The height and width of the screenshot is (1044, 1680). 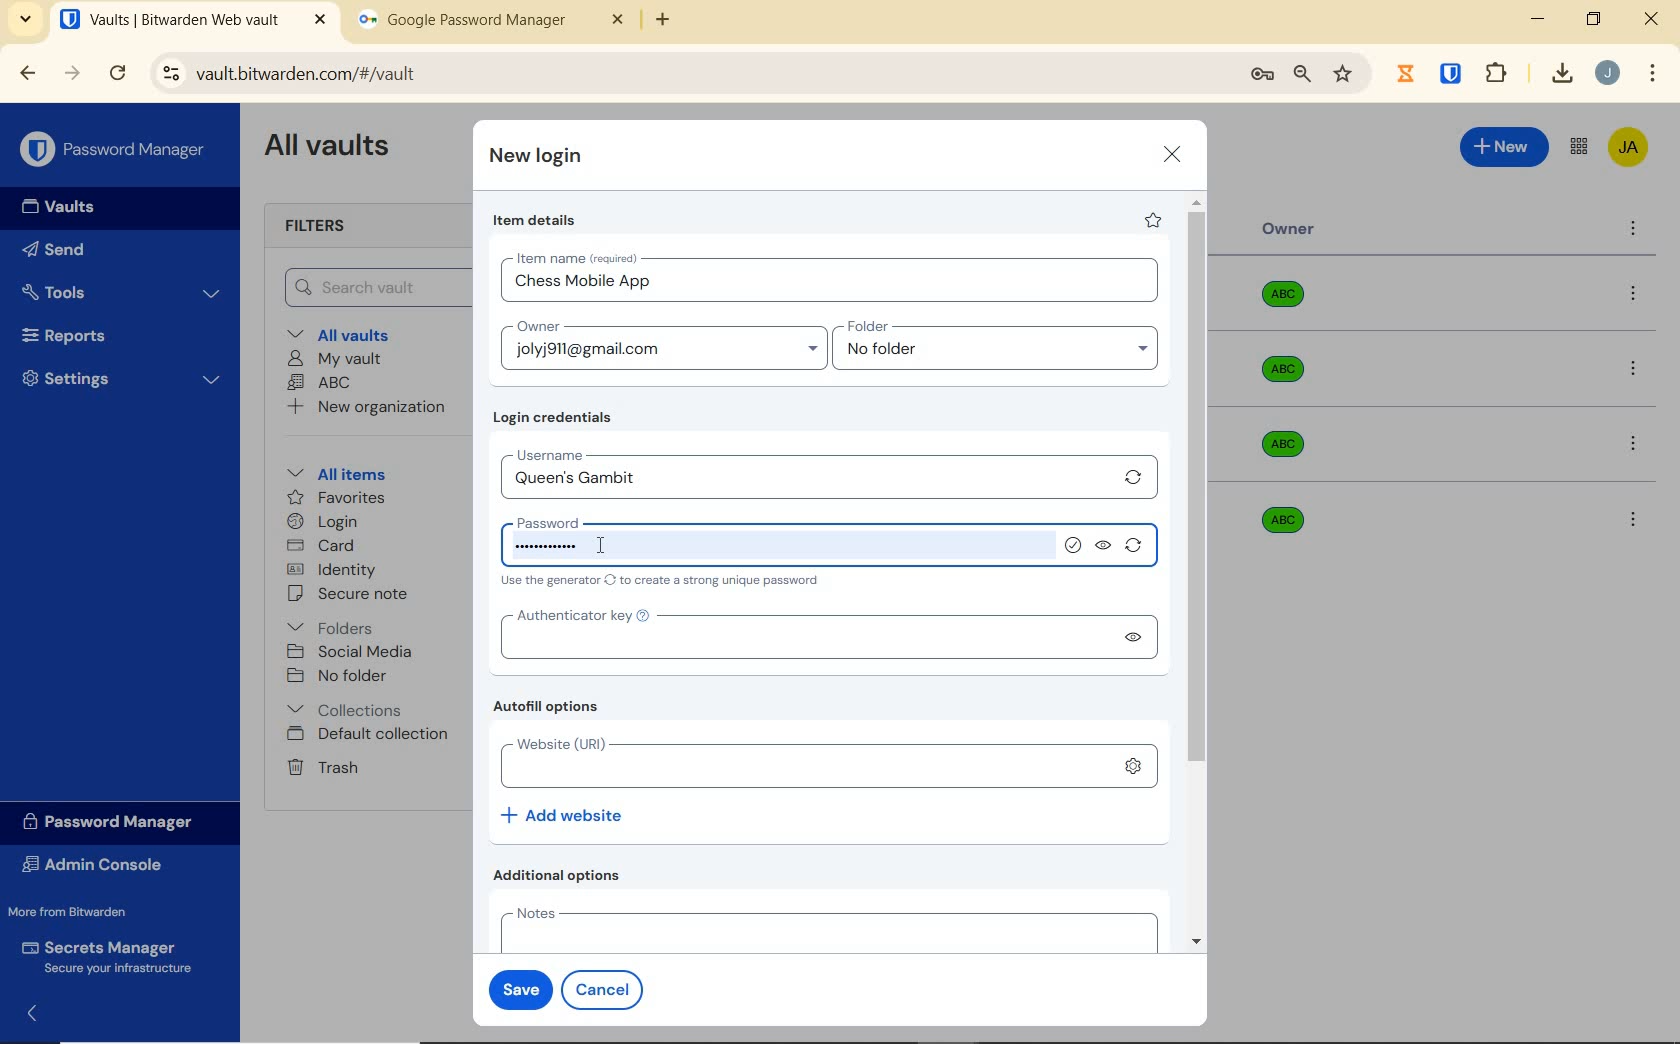 I want to click on close, so click(x=1173, y=154).